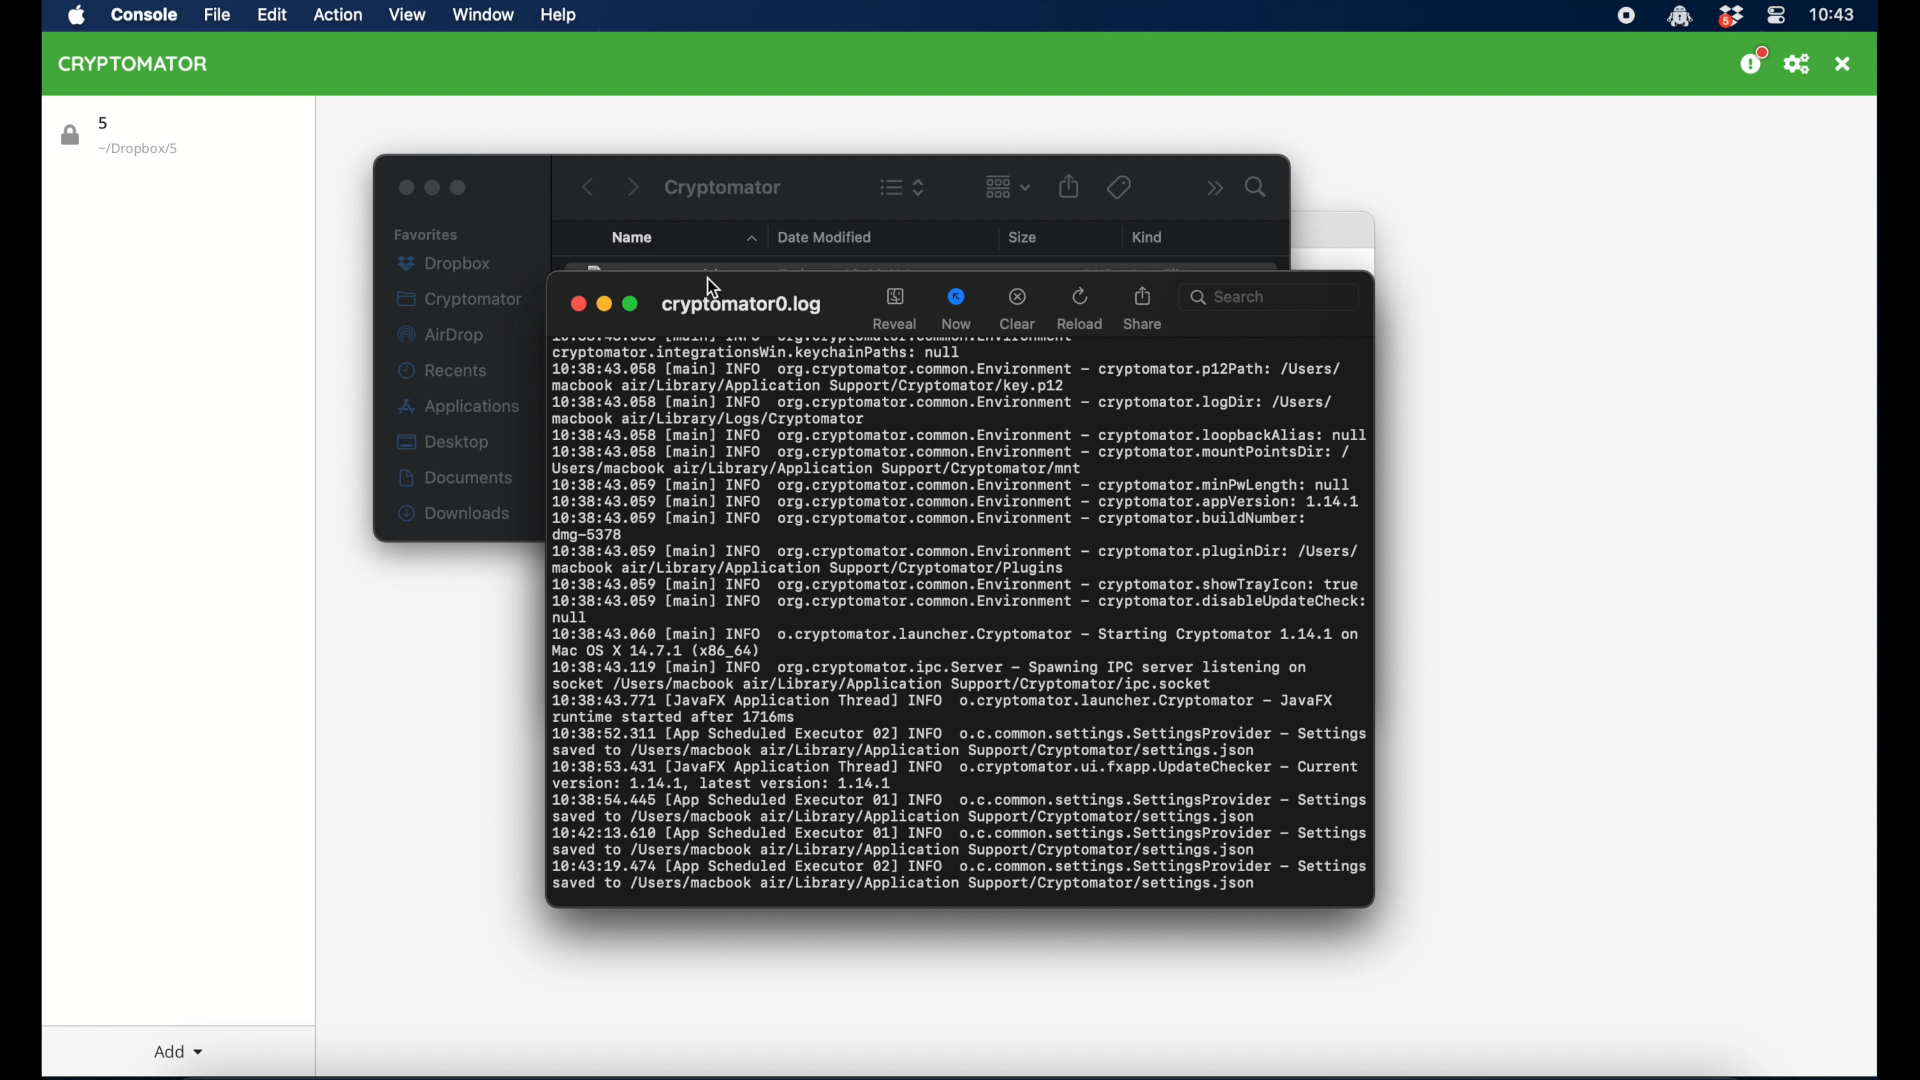  I want to click on cryptomator, so click(132, 64).